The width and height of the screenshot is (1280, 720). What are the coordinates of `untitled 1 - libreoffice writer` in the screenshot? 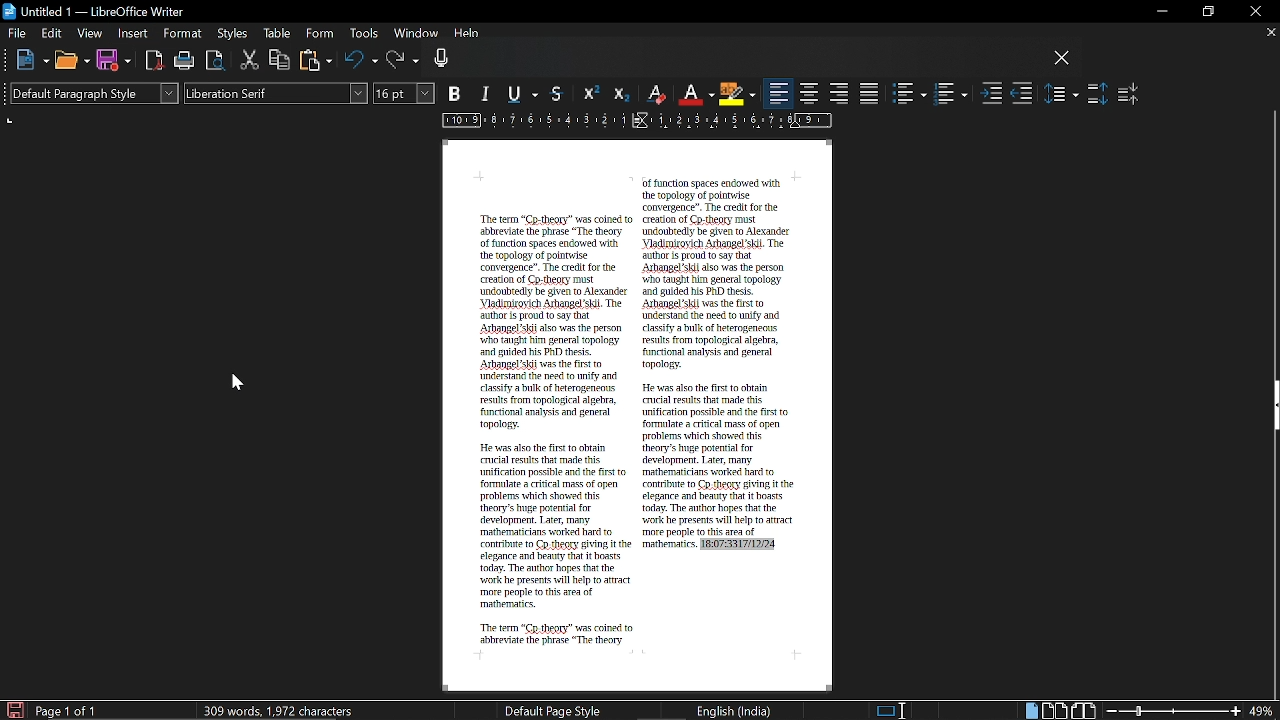 It's located at (97, 9).